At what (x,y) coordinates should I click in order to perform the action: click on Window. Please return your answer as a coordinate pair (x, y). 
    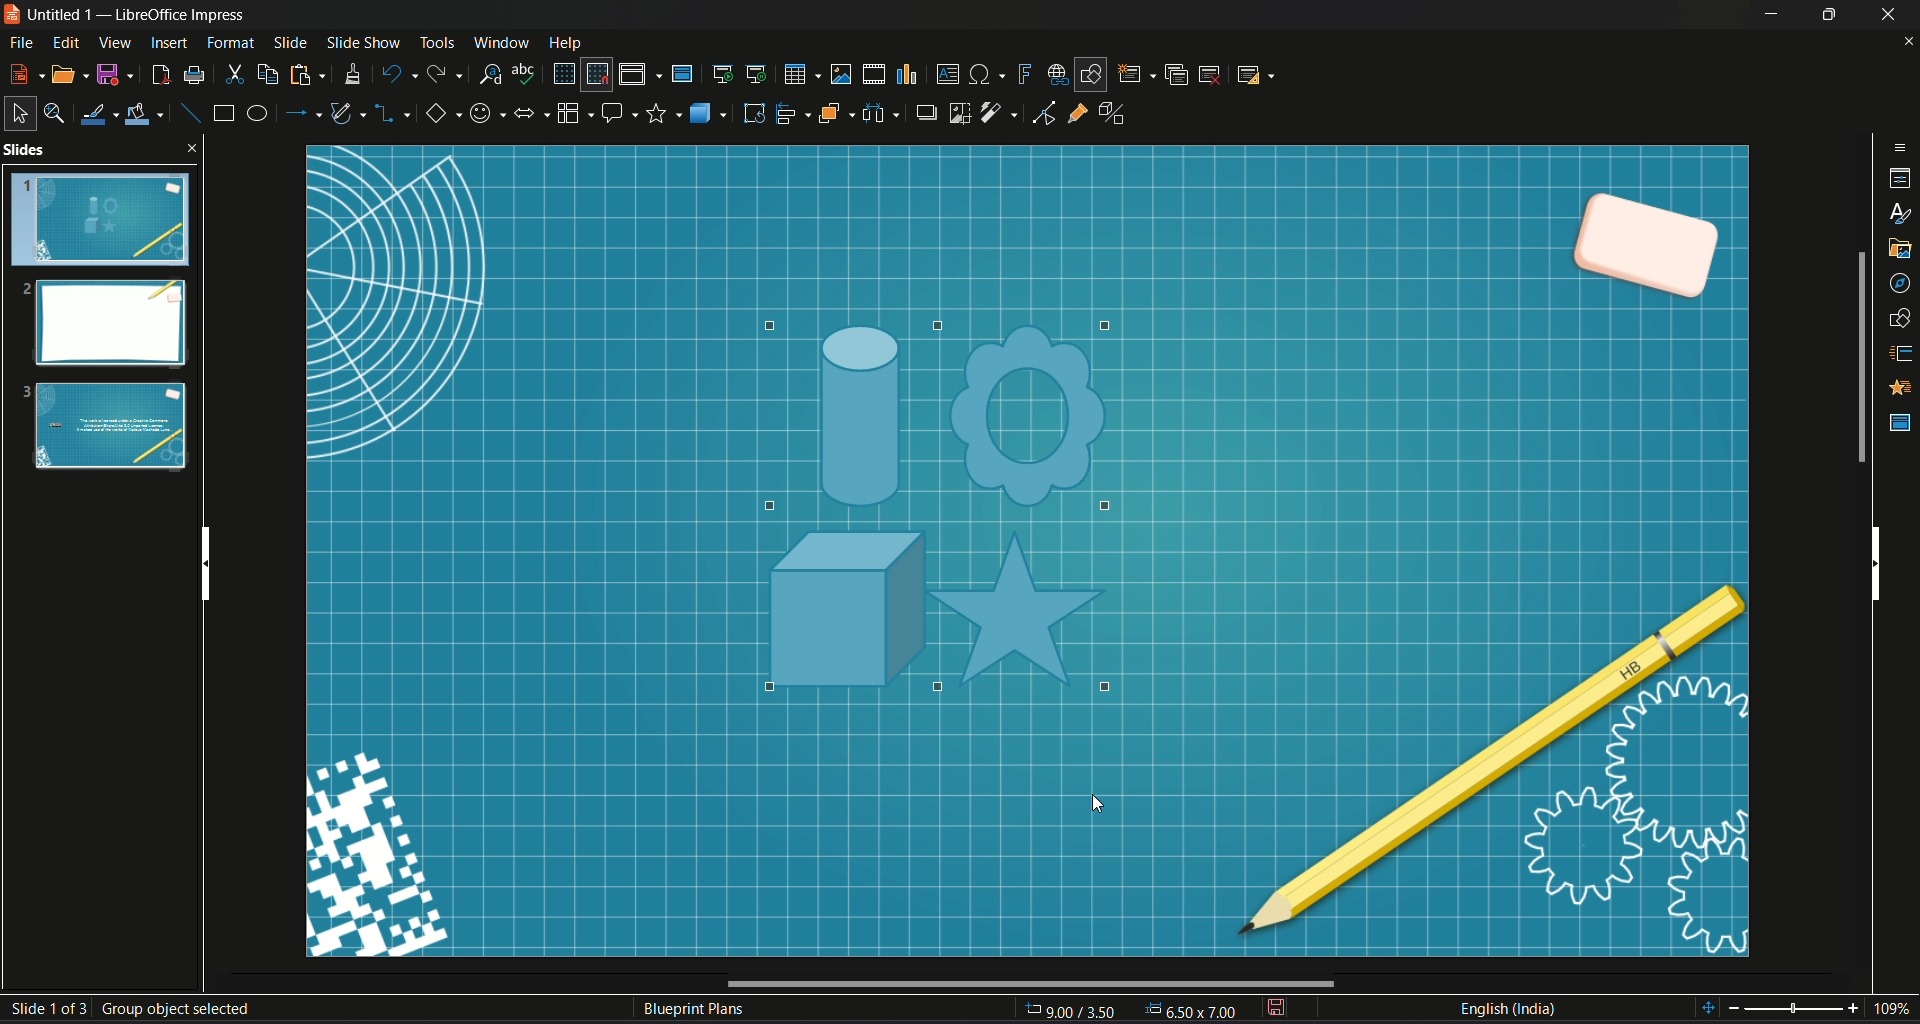
    Looking at the image, I should click on (497, 41).